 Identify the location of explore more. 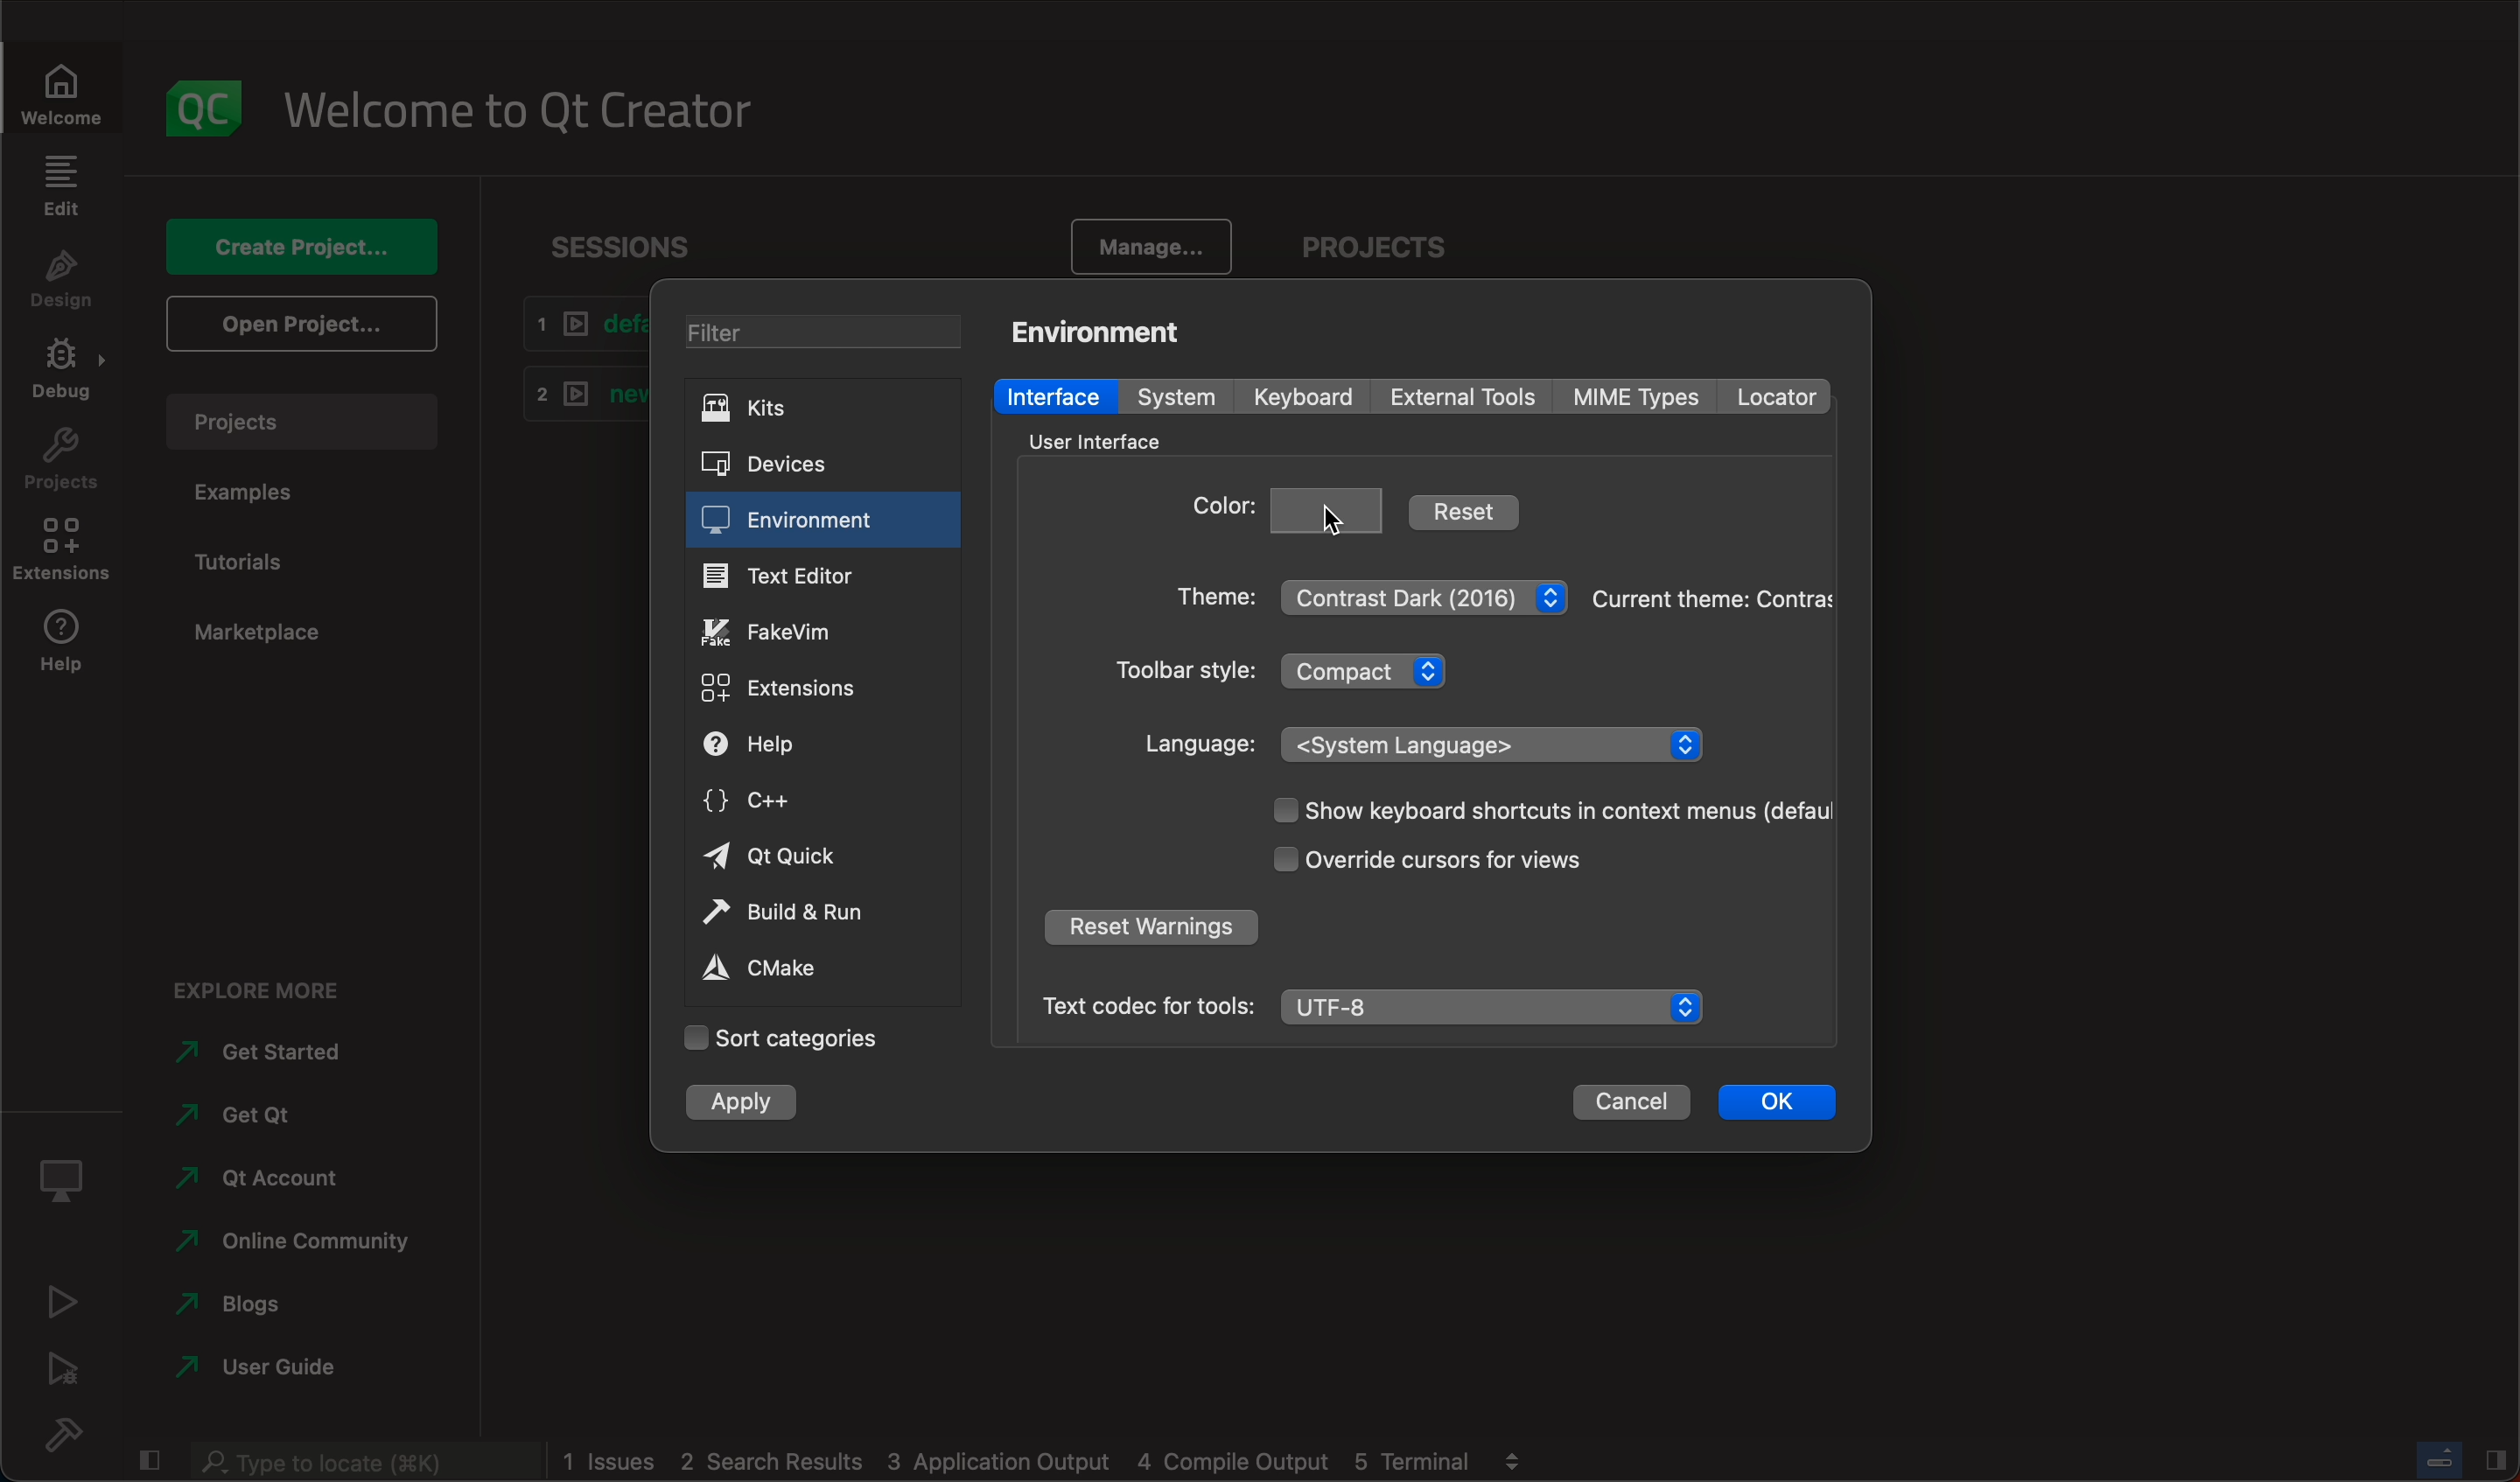
(268, 979).